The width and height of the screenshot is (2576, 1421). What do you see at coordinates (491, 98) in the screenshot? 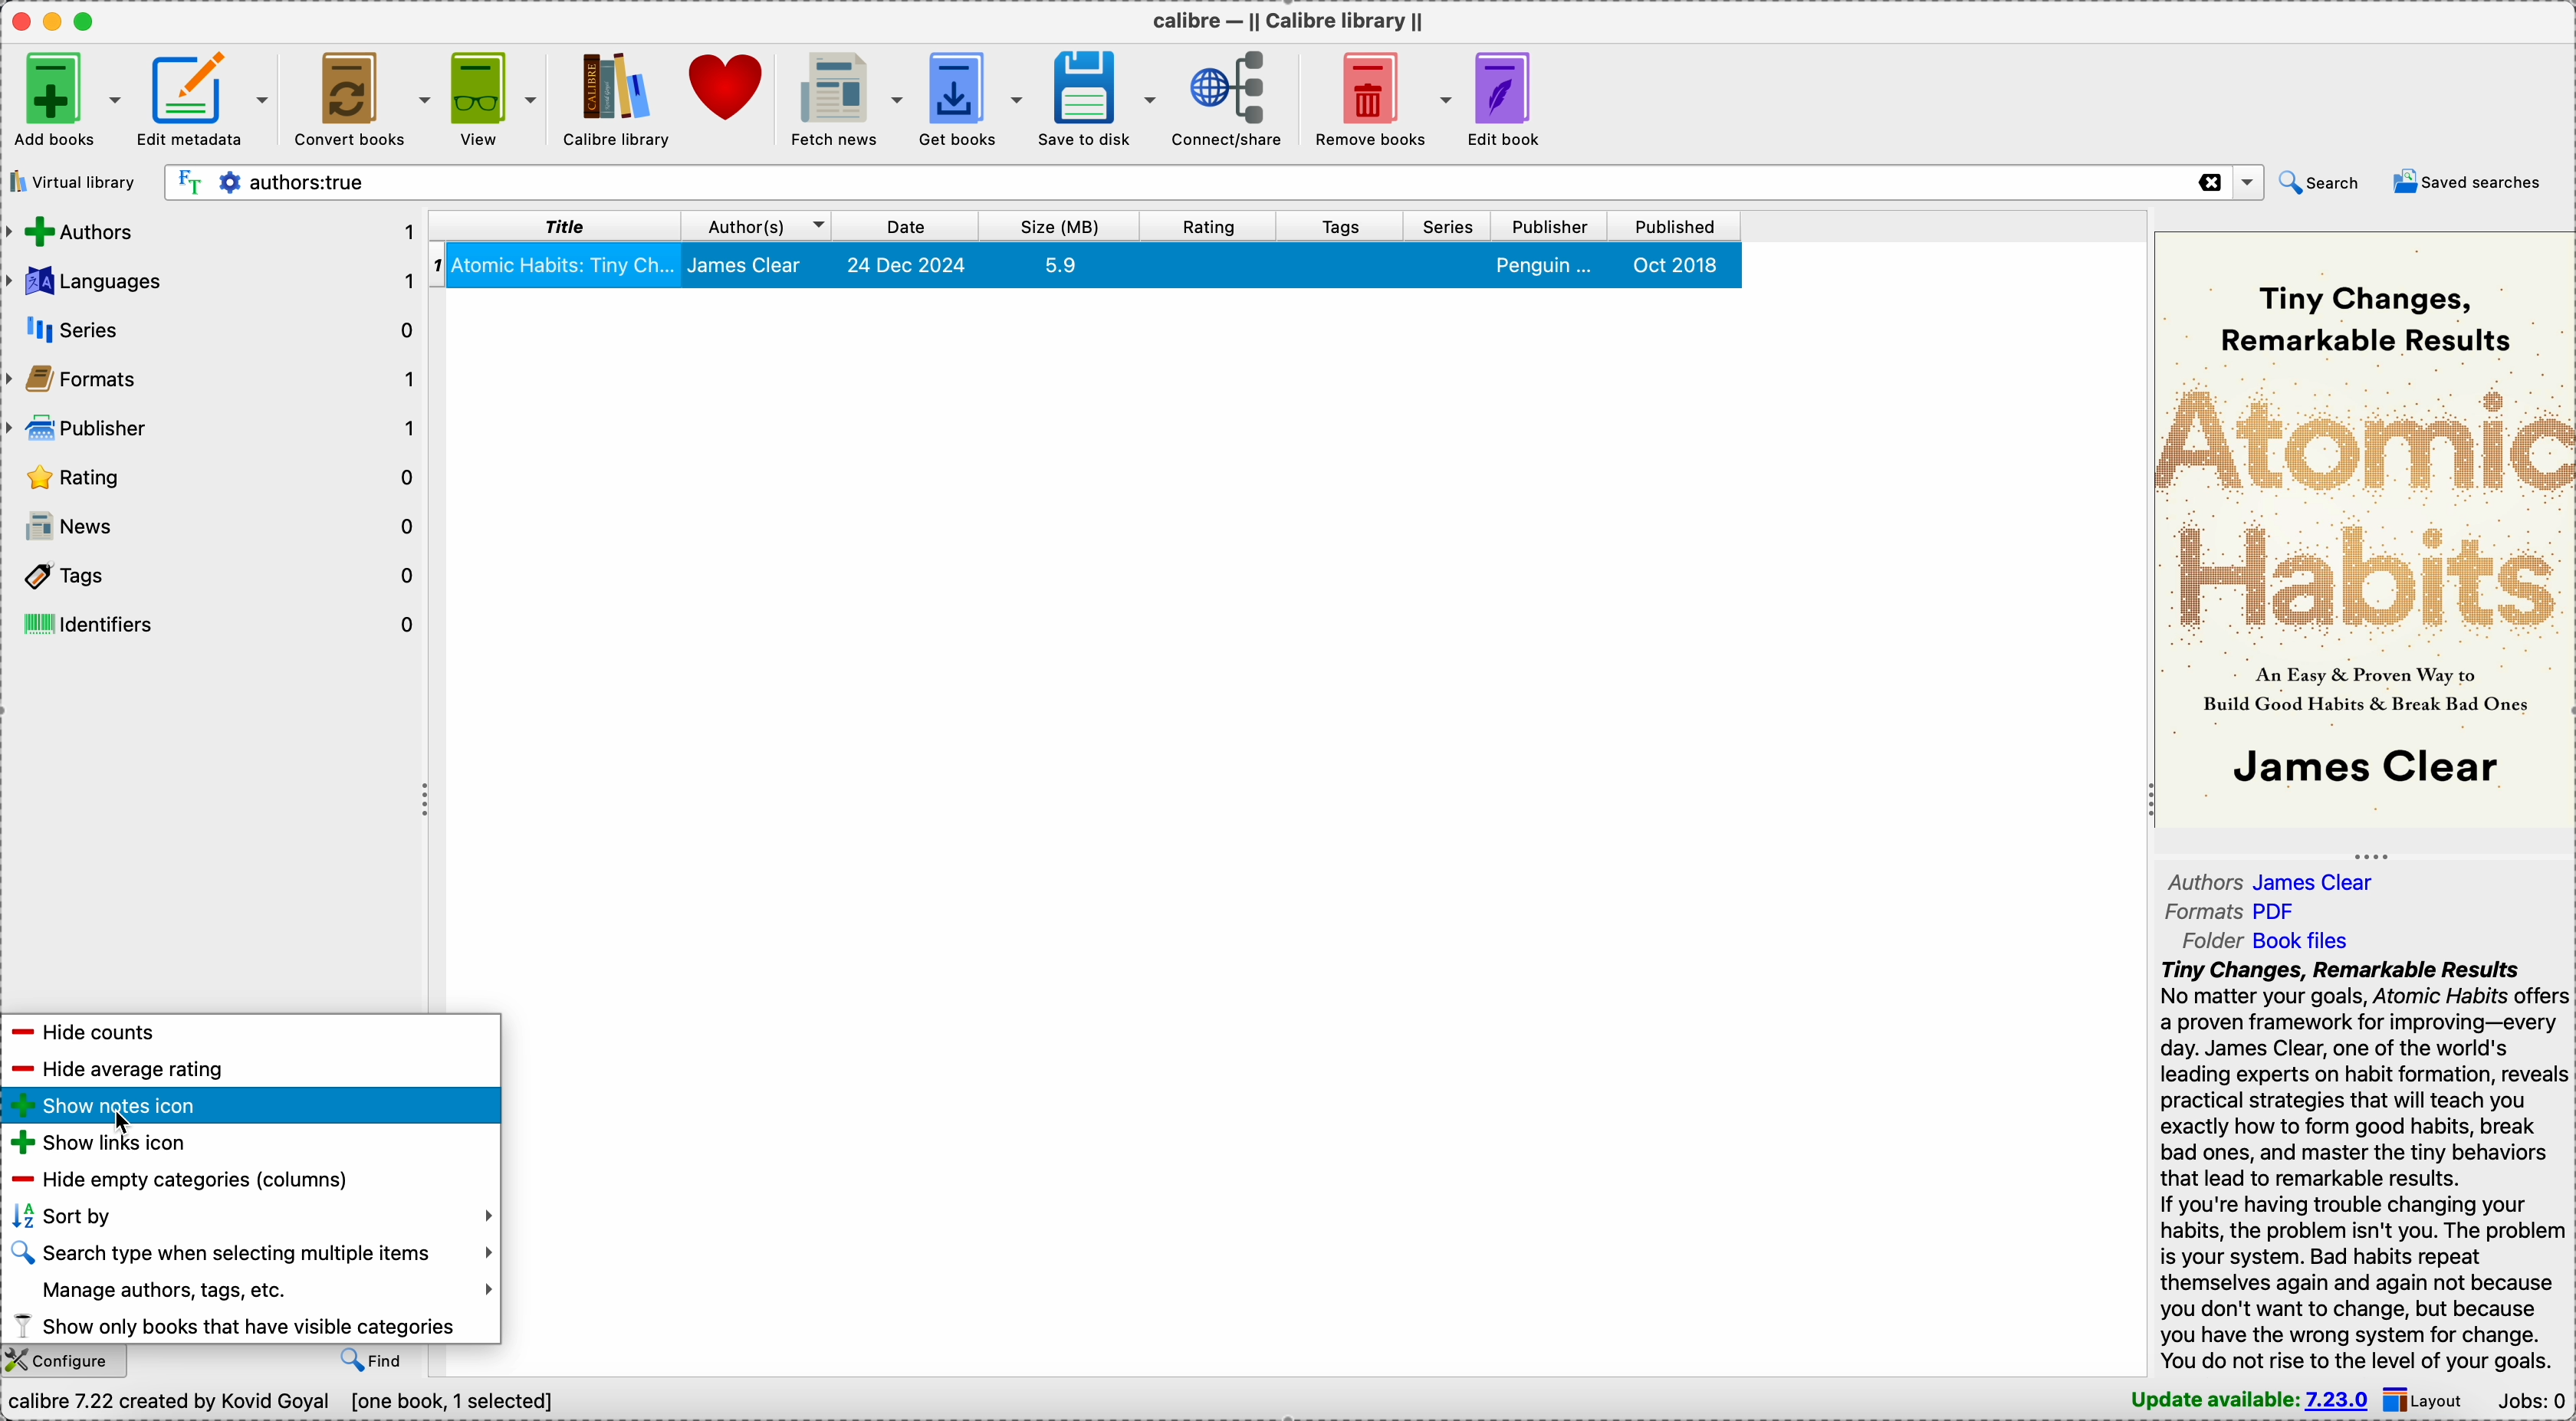
I see `view` at bounding box center [491, 98].